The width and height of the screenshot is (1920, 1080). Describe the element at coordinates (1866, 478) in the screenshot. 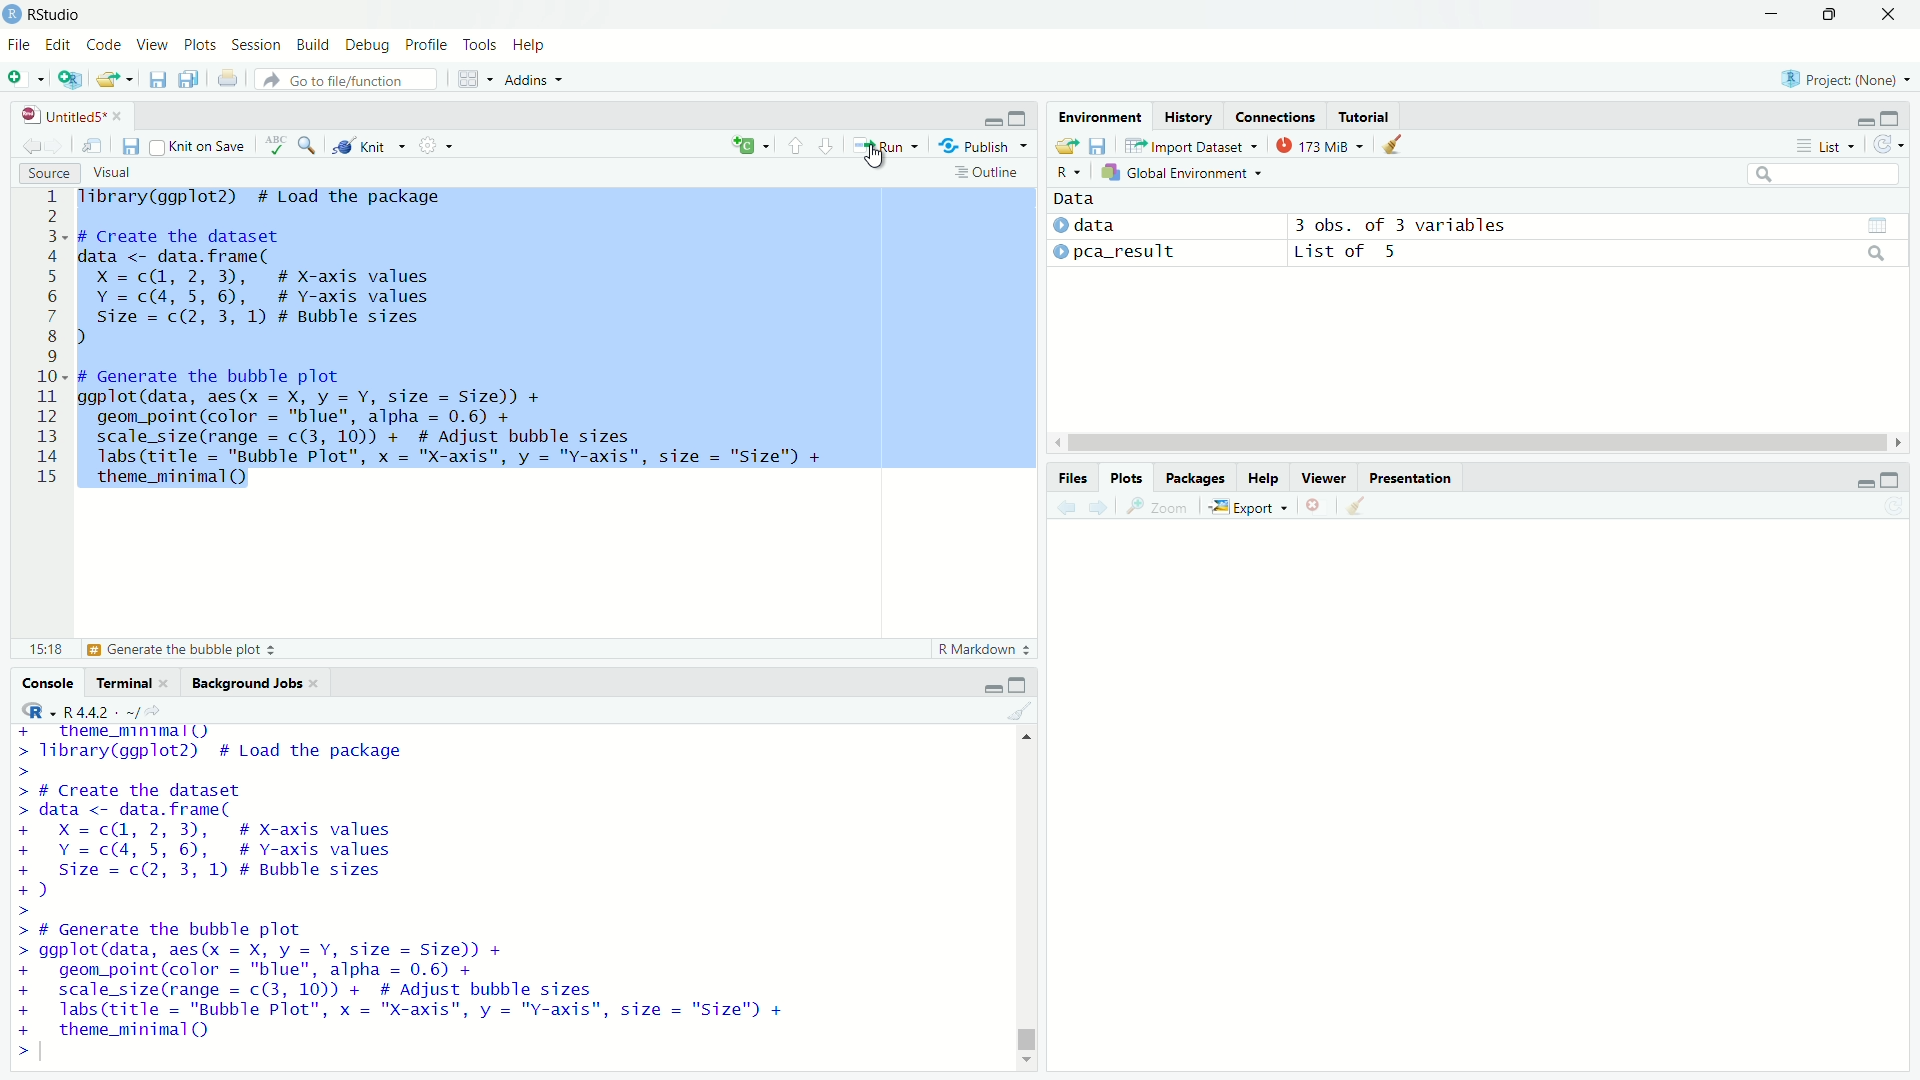

I see `minimize` at that location.